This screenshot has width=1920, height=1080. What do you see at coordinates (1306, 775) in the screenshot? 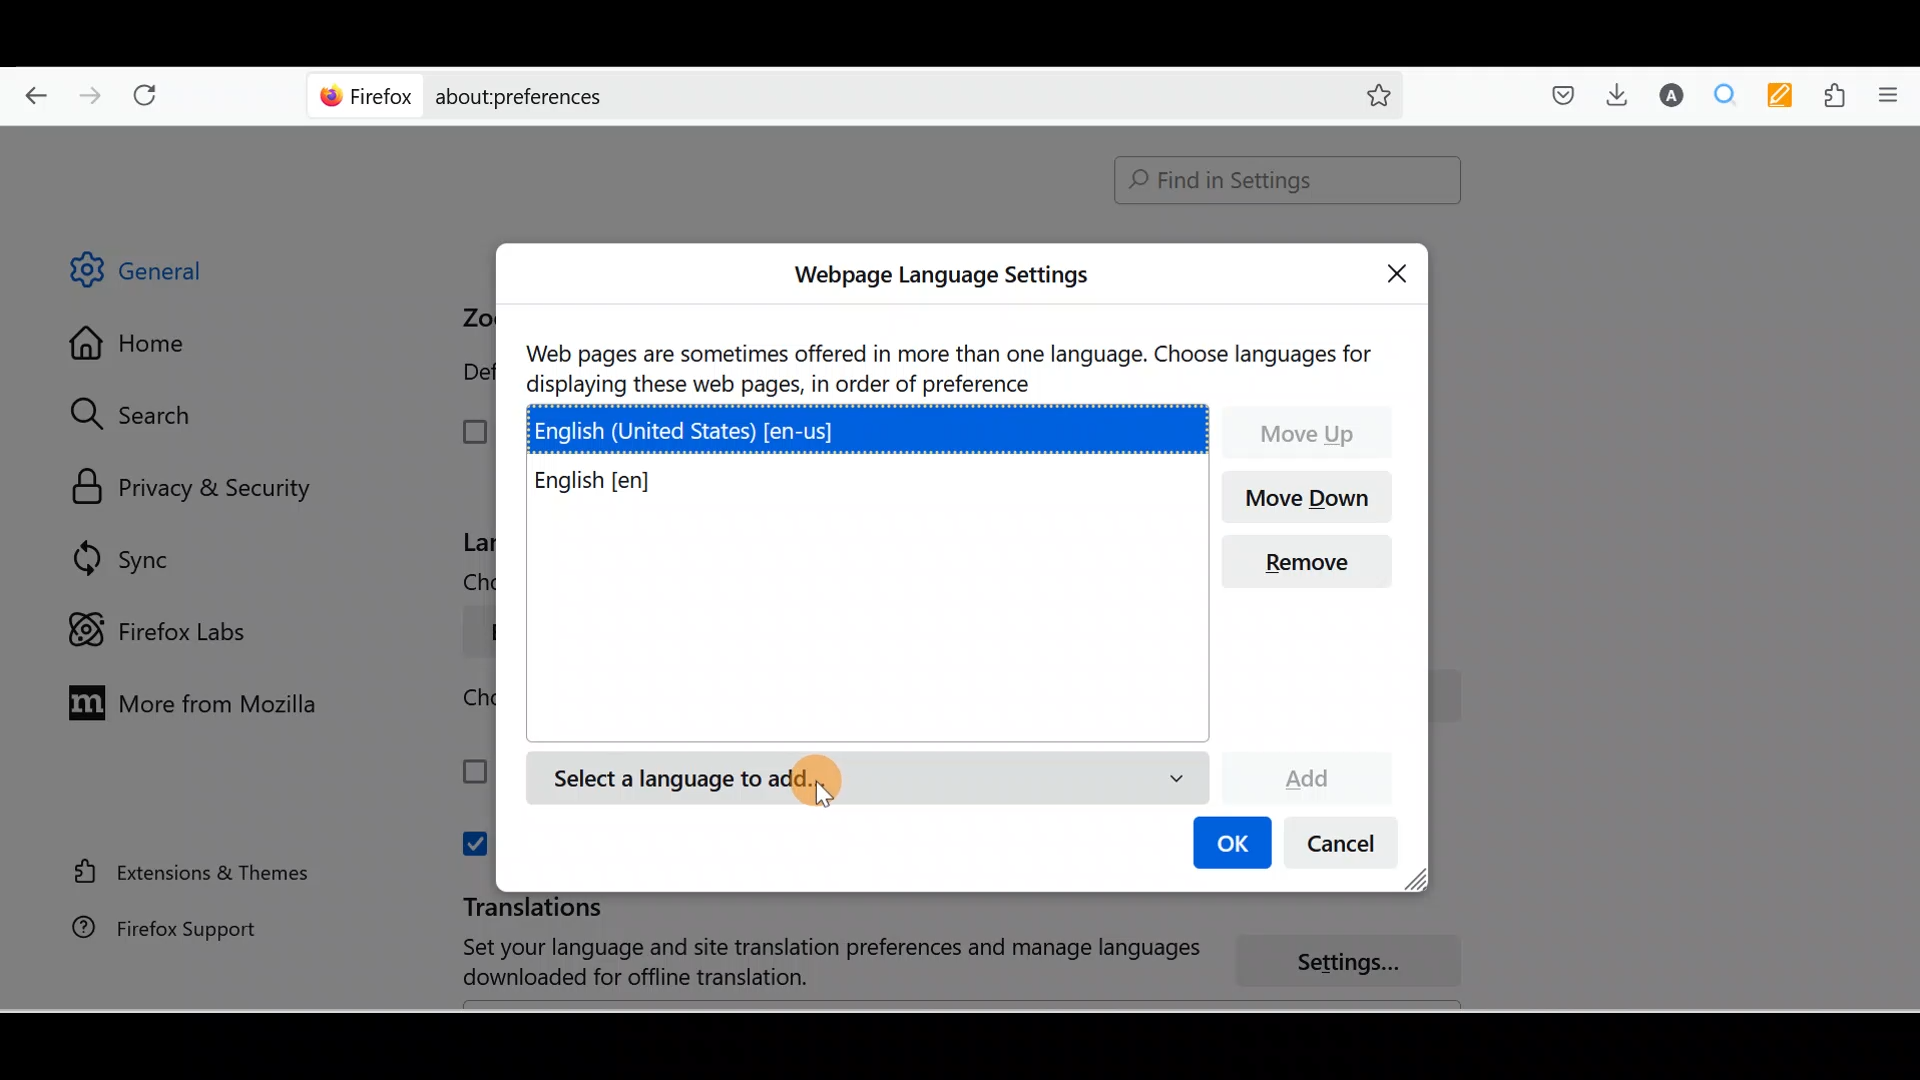
I see `Add` at bounding box center [1306, 775].